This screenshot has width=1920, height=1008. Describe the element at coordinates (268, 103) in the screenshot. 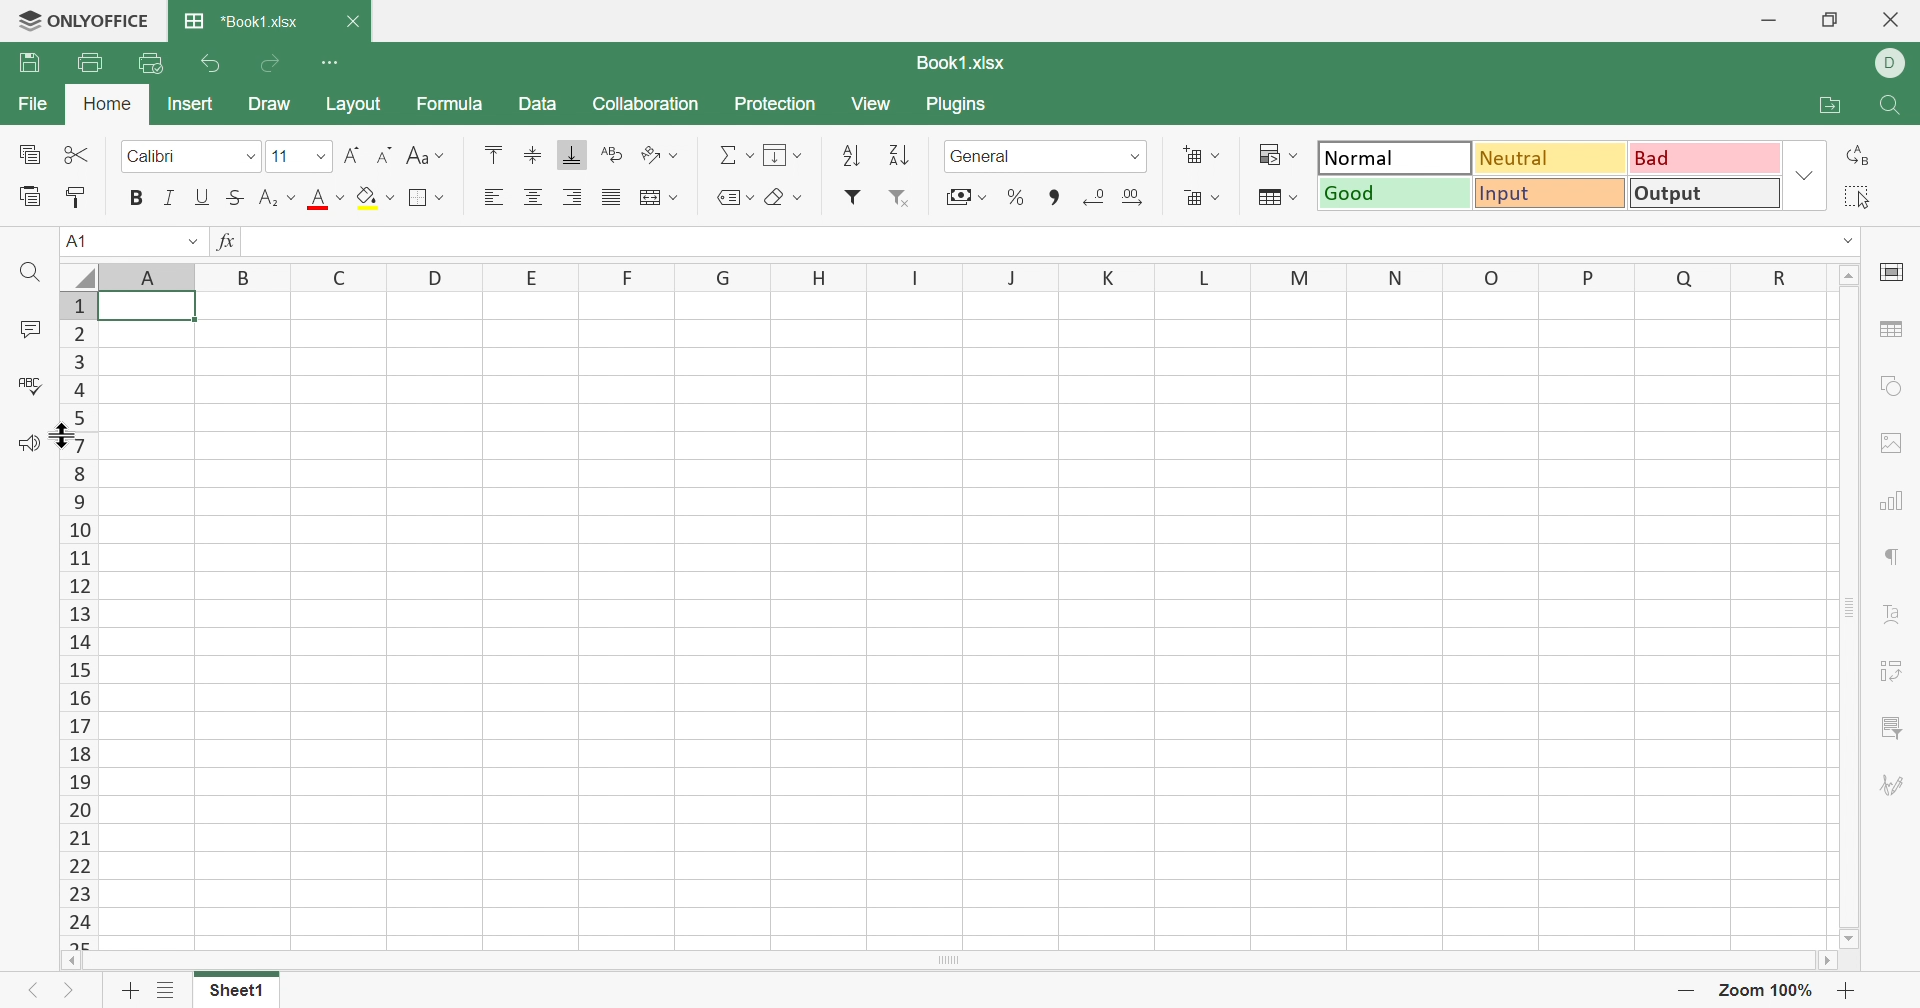

I see `Draw` at that location.